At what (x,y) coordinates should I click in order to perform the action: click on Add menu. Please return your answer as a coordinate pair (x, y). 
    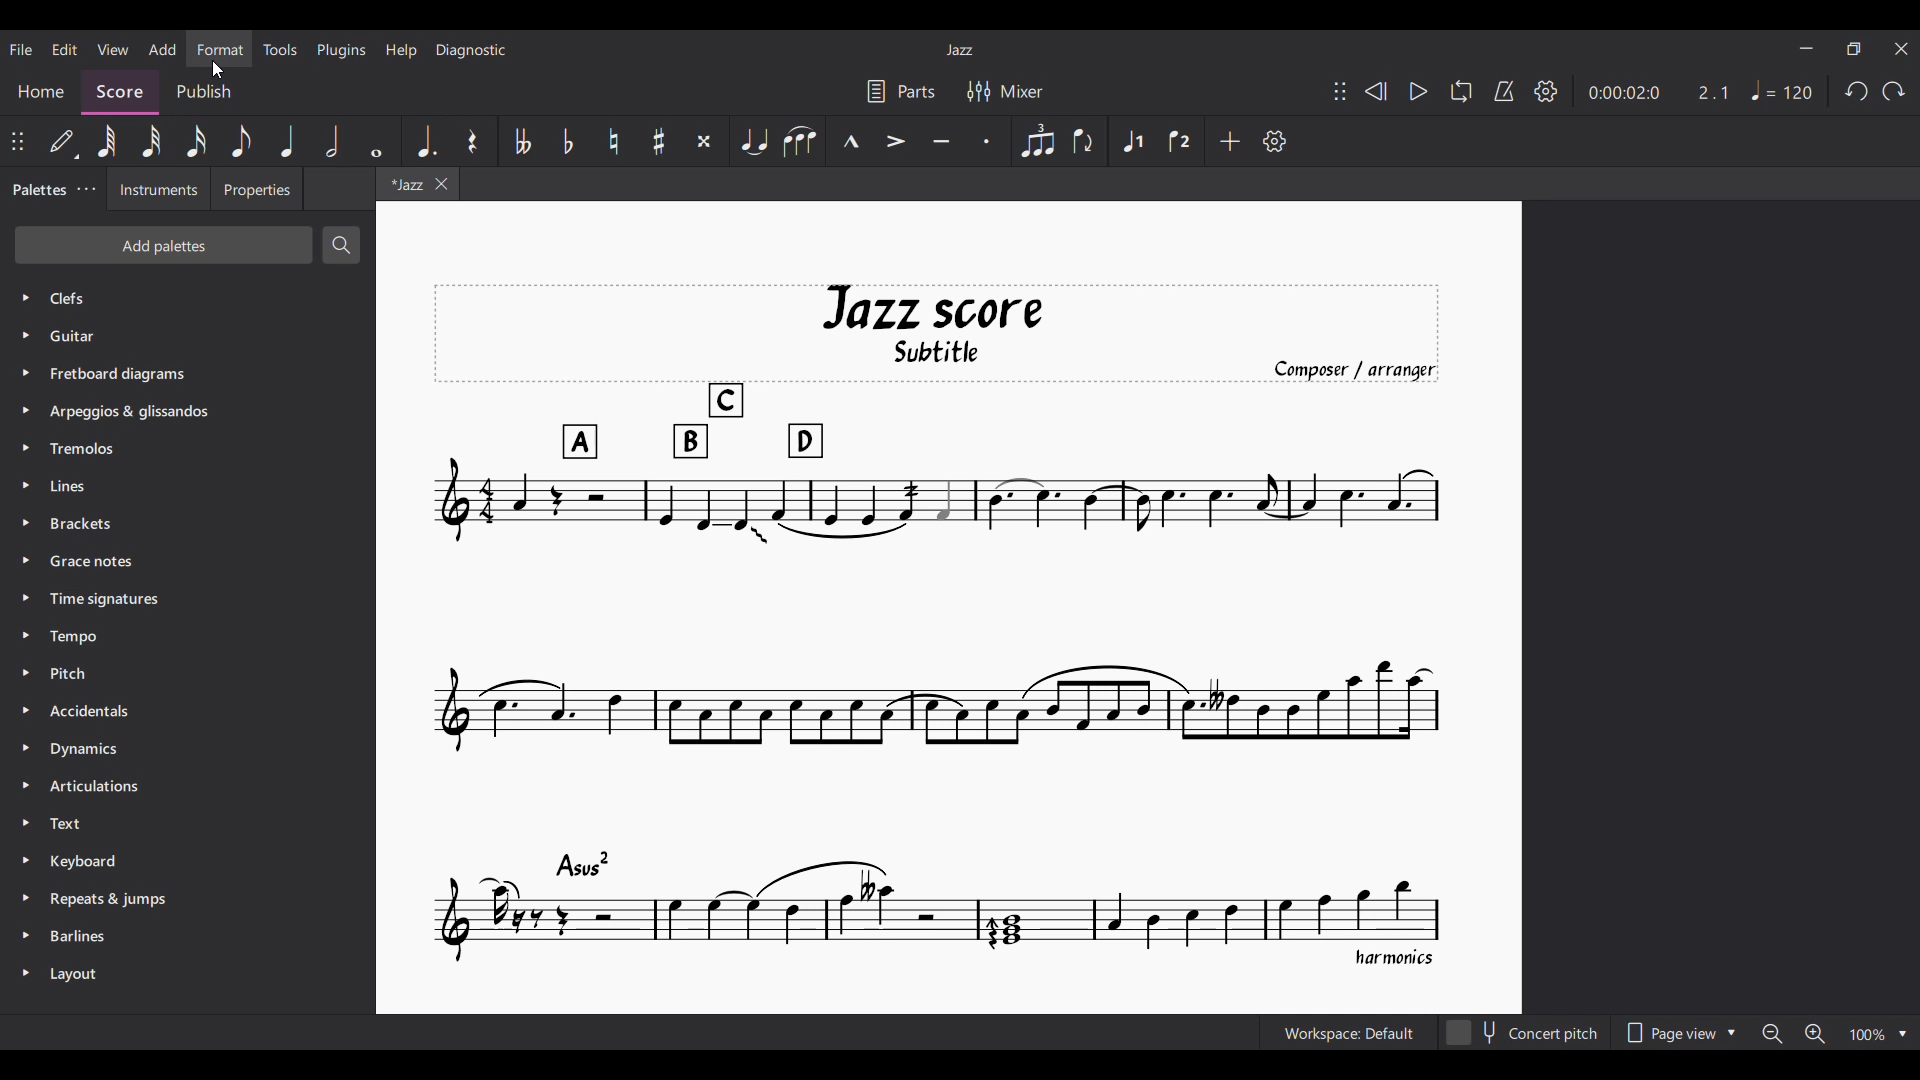
    Looking at the image, I should click on (162, 49).